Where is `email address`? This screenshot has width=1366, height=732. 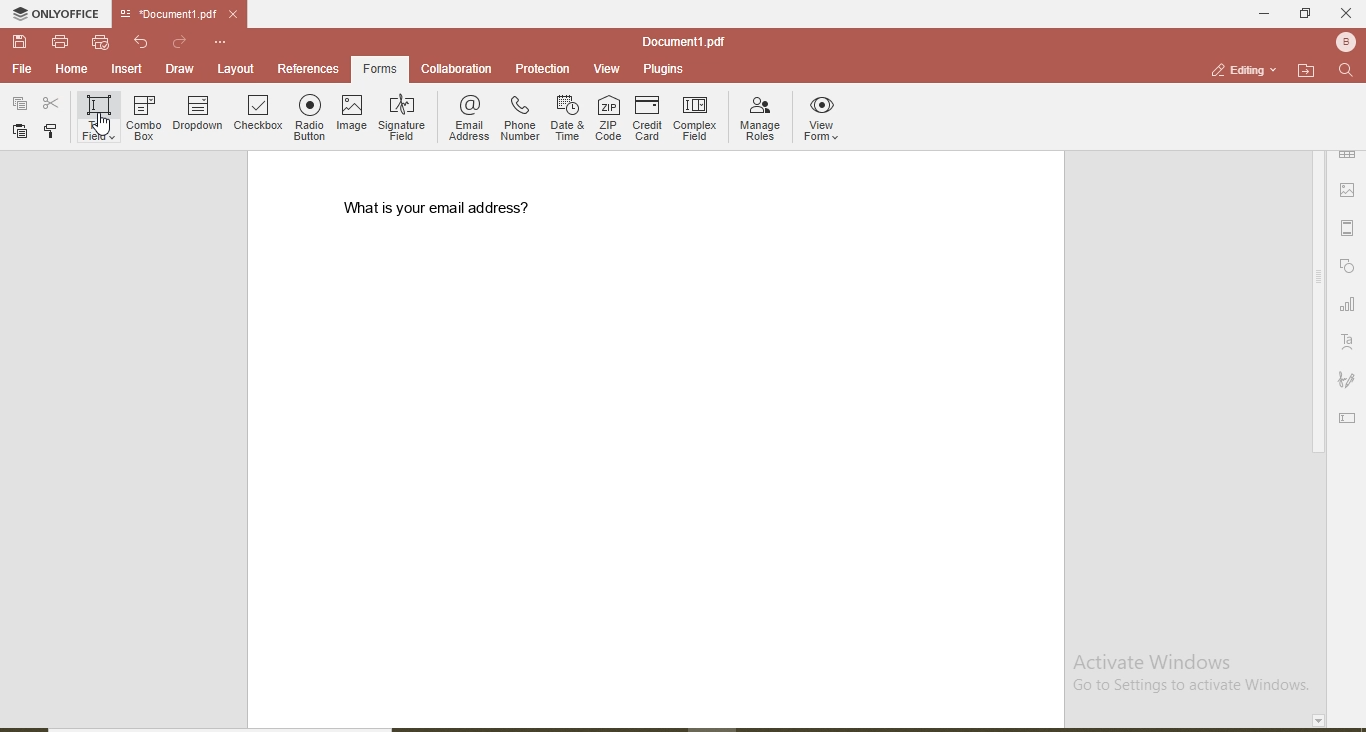
email address is located at coordinates (467, 119).